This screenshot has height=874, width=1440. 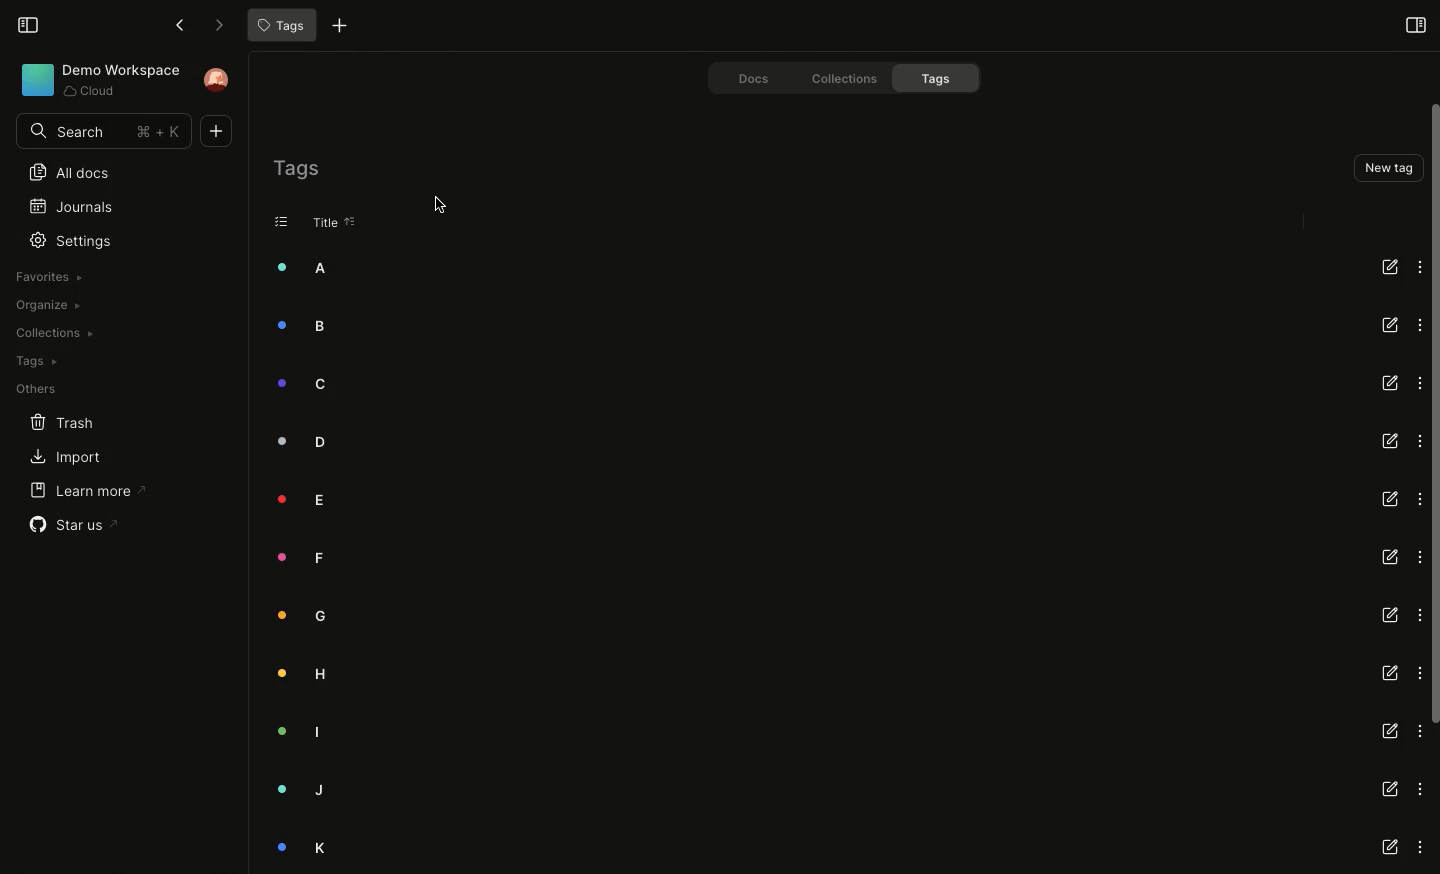 What do you see at coordinates (1388, 674) in the screenshot?
I see `Rename` at bounding box center [1388, 674].